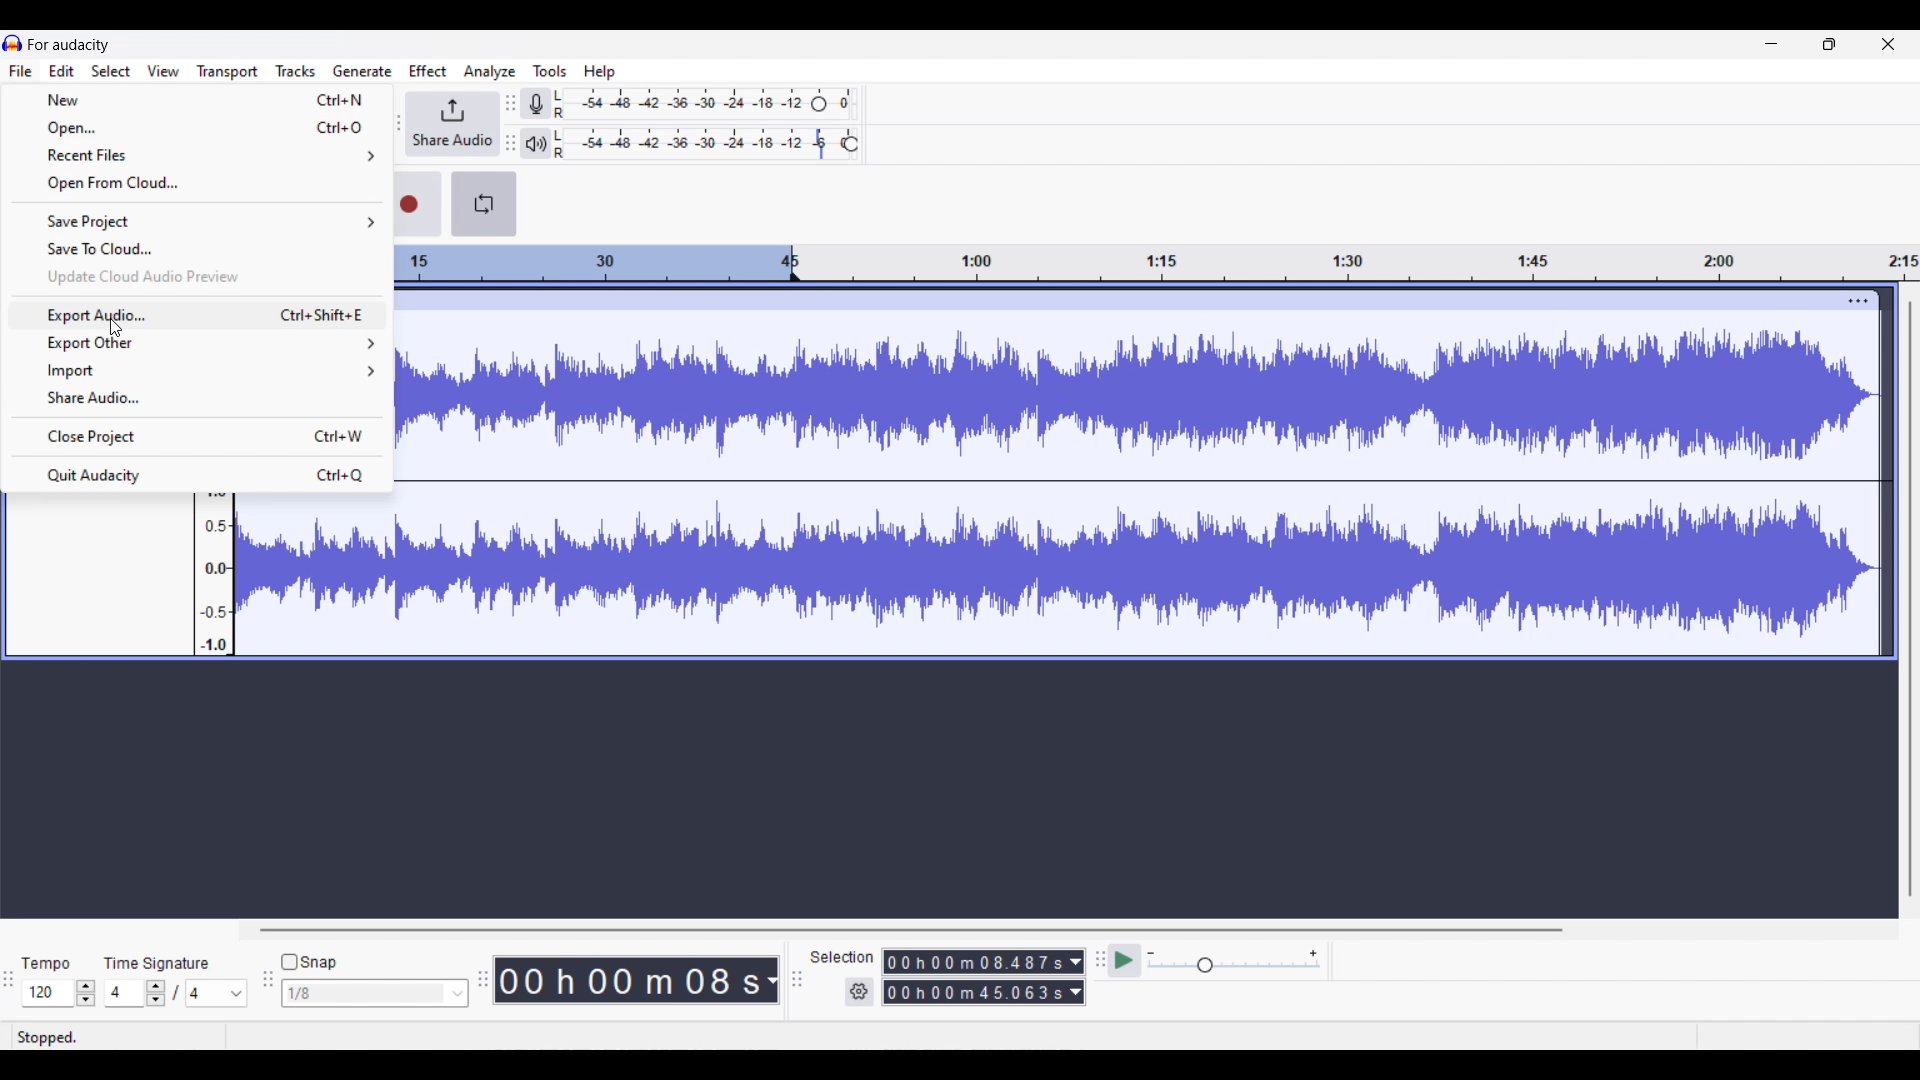 The image size is (1920, 1080). Describe the element at coordinates (975, 992) in the screenshot. I see `Selection duration measurement` at that location.